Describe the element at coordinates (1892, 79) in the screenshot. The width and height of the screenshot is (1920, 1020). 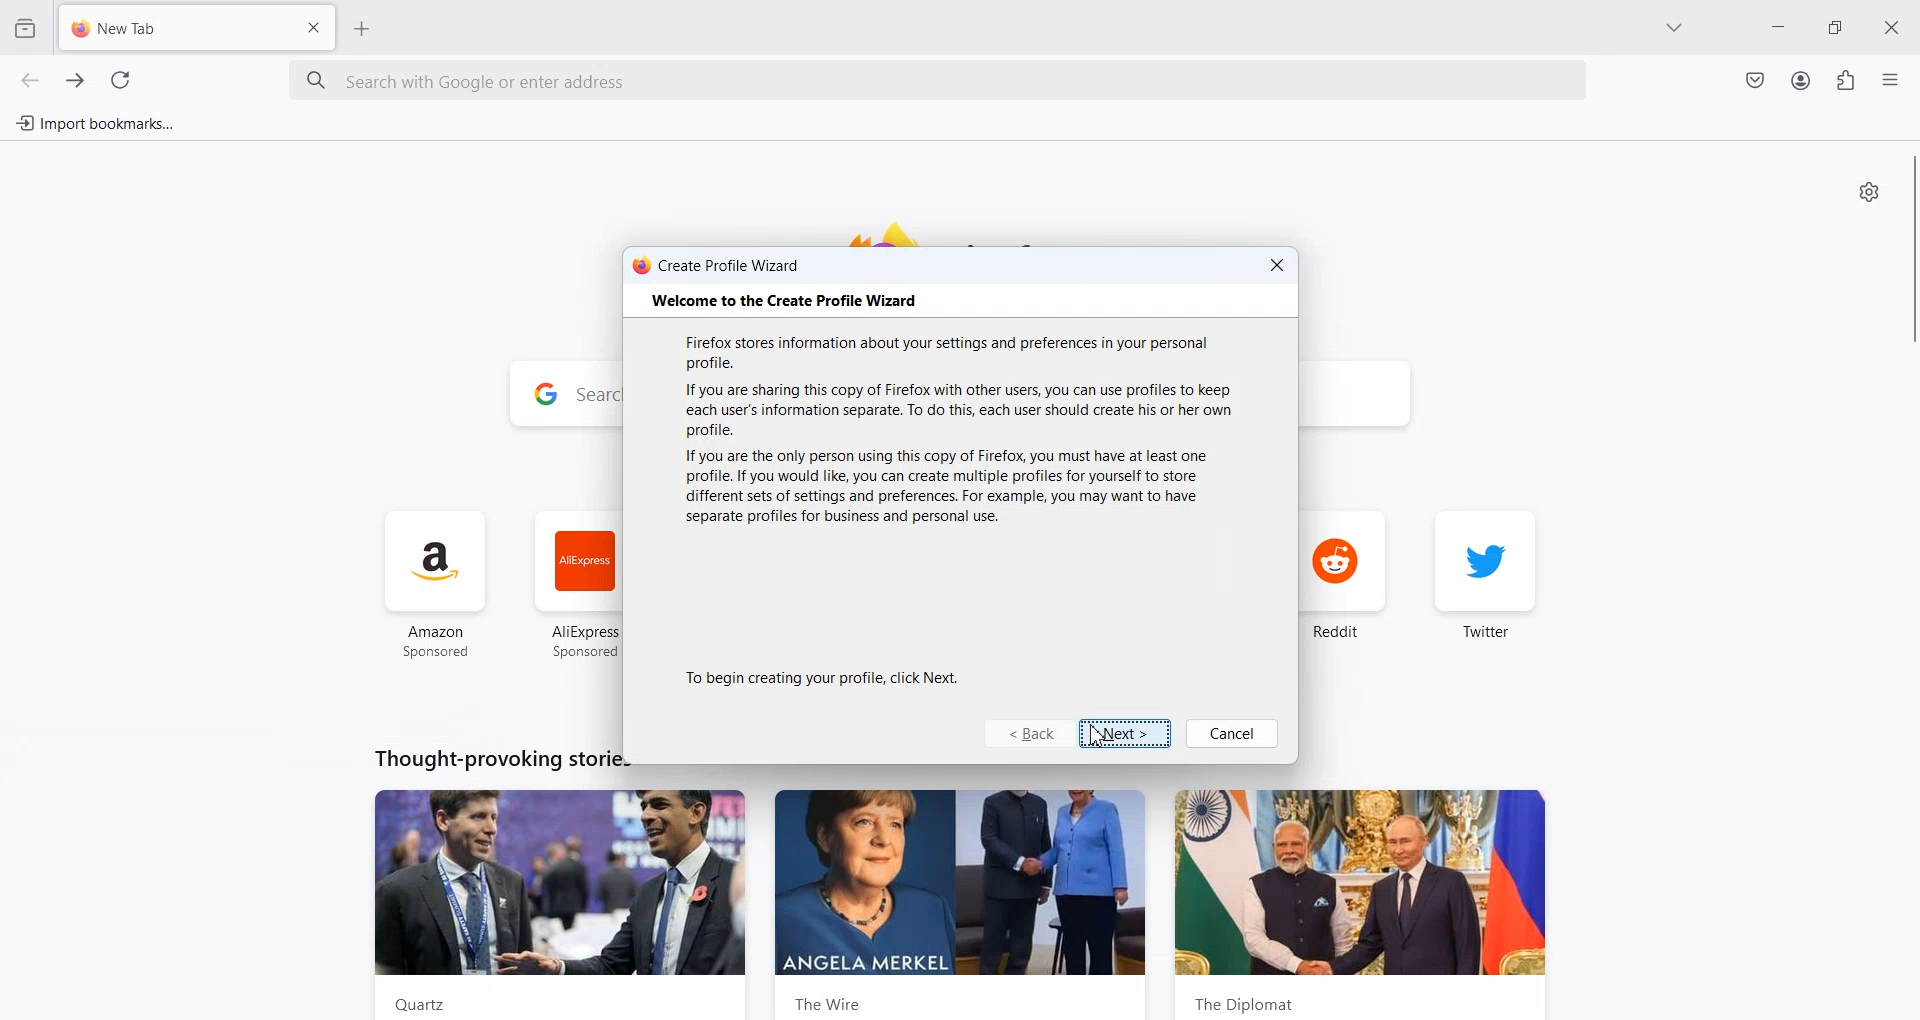
I see `Open Application menu` at that location.